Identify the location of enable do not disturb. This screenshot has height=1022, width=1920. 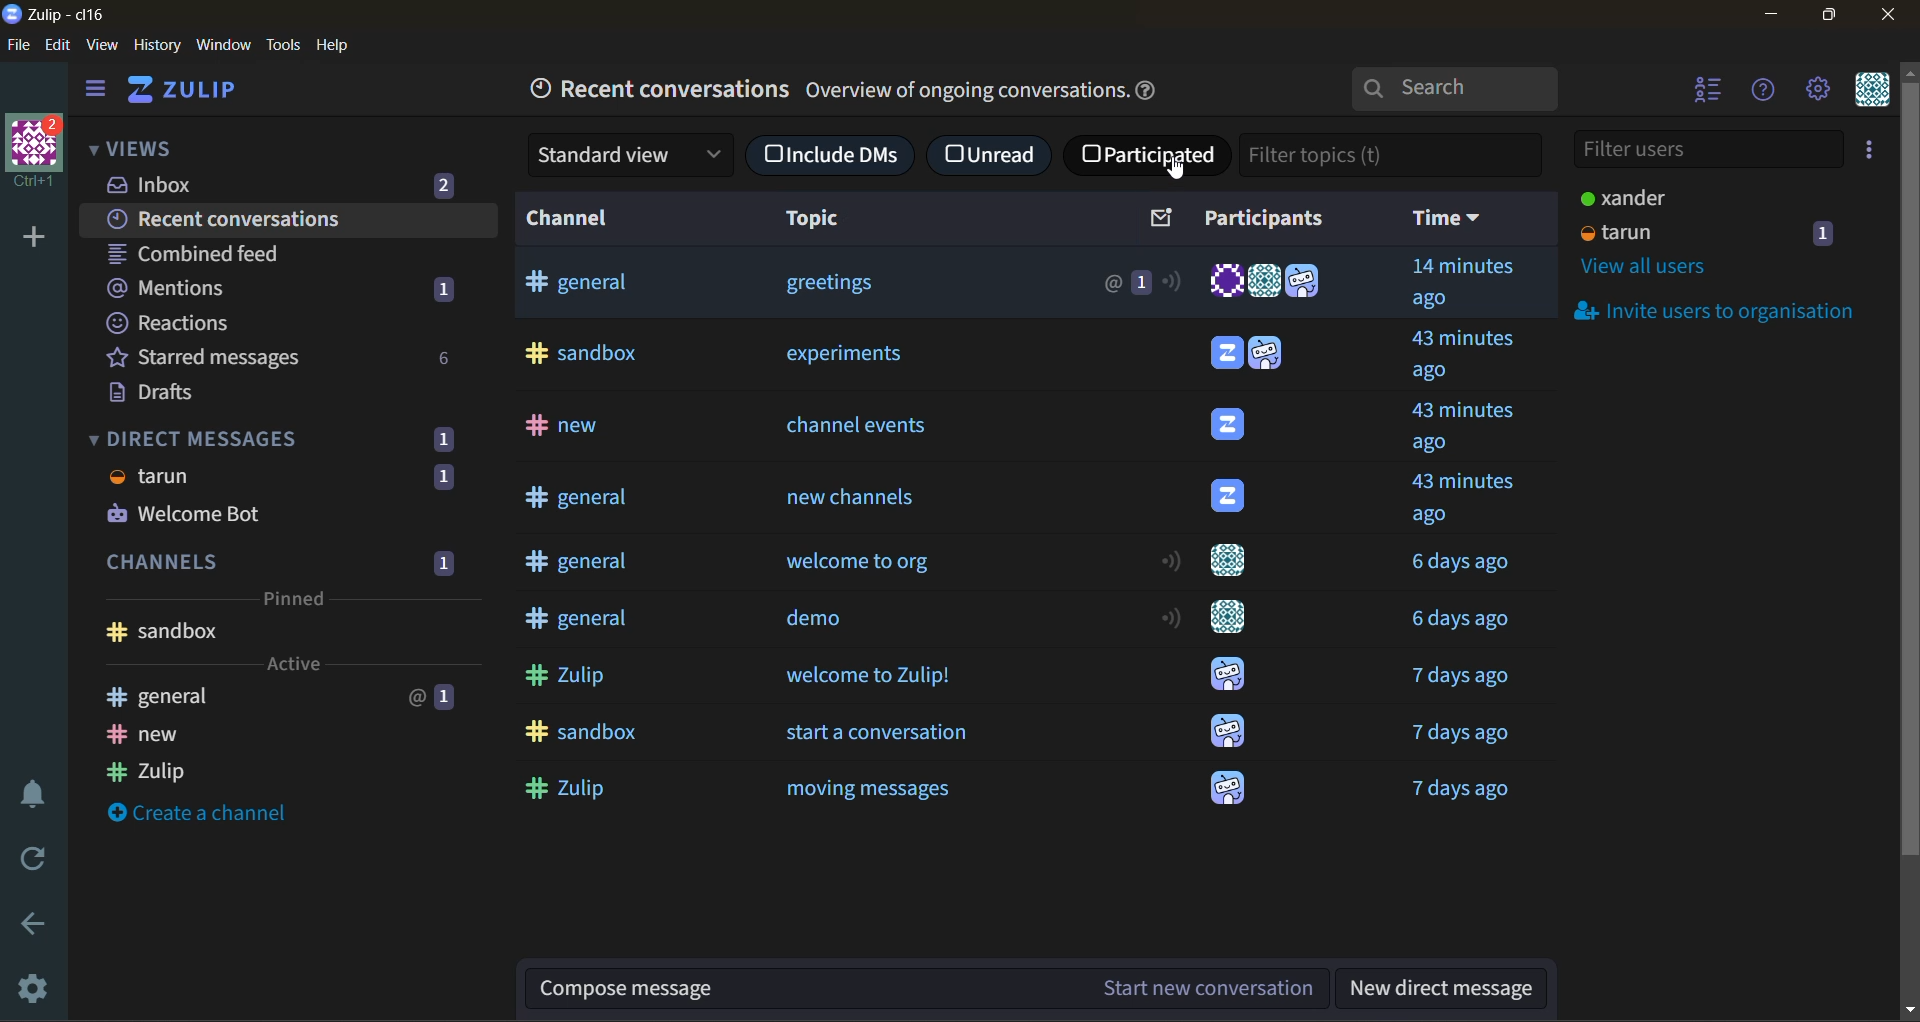
(41, 795).